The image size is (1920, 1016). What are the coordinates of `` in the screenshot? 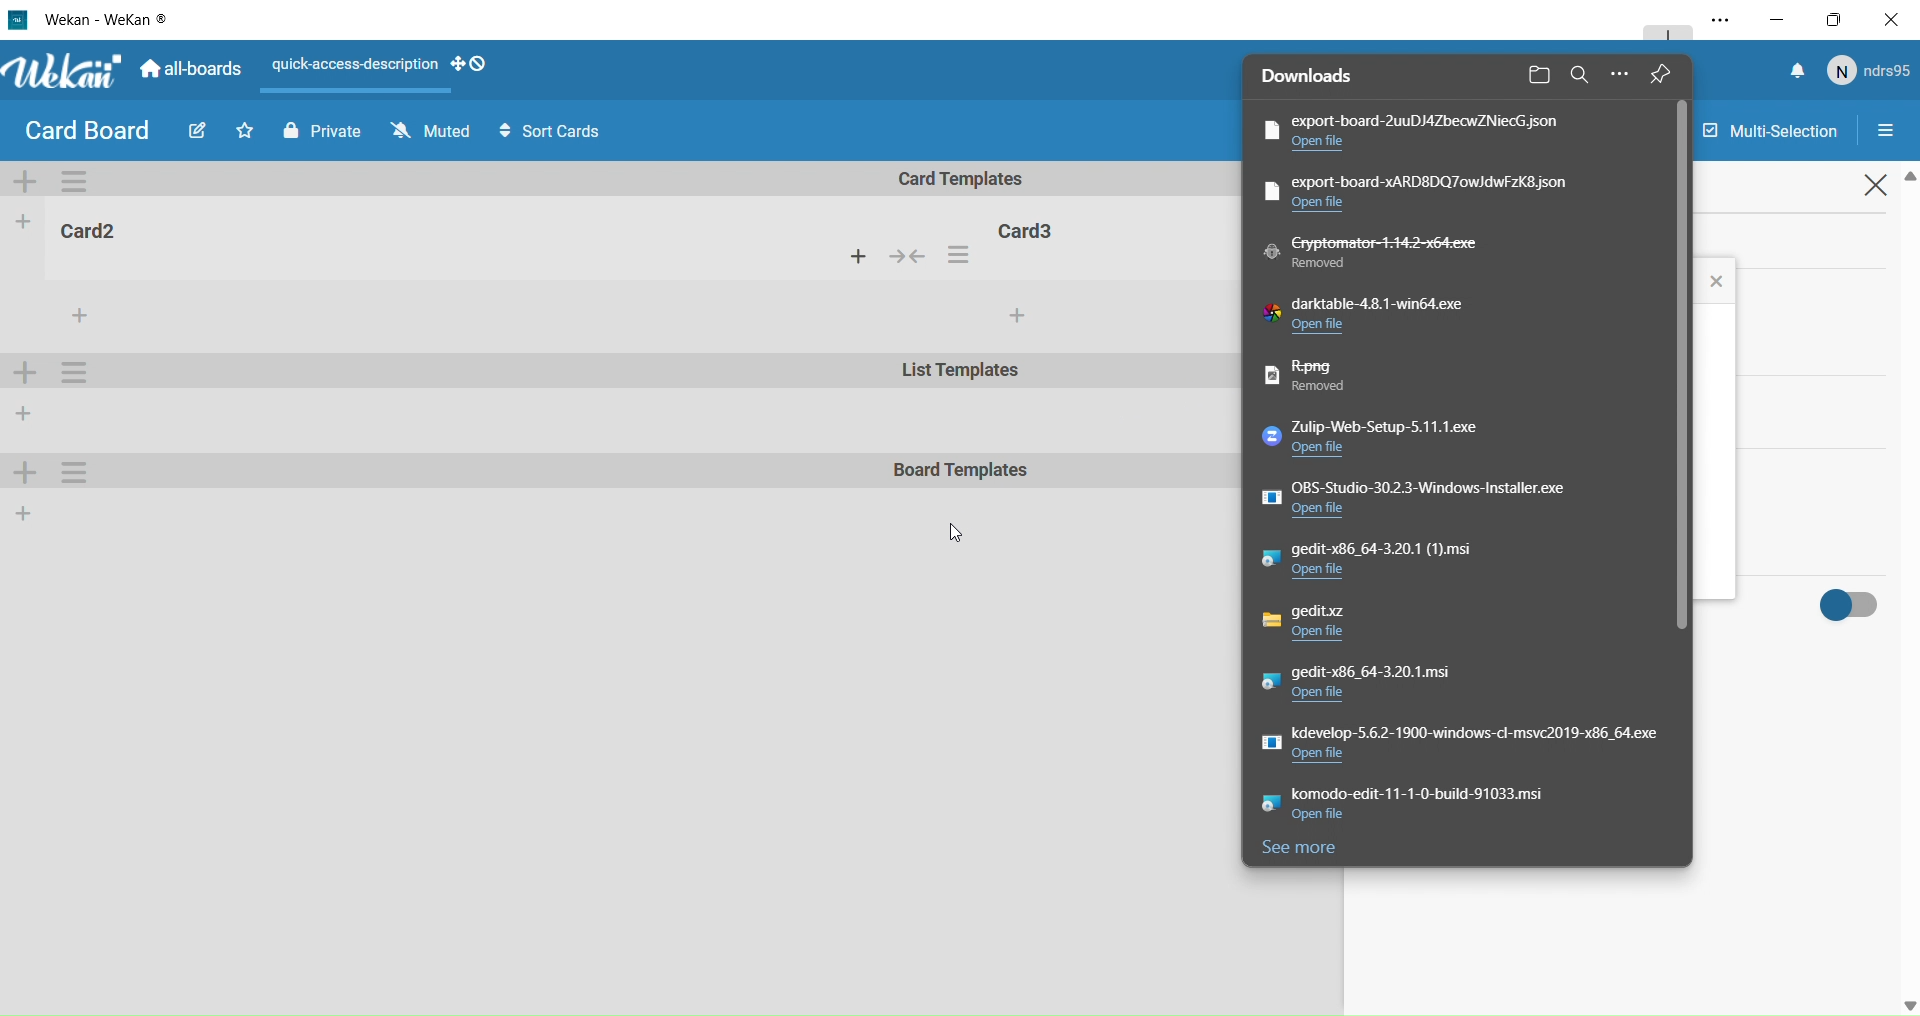 It's located at (26, 179).